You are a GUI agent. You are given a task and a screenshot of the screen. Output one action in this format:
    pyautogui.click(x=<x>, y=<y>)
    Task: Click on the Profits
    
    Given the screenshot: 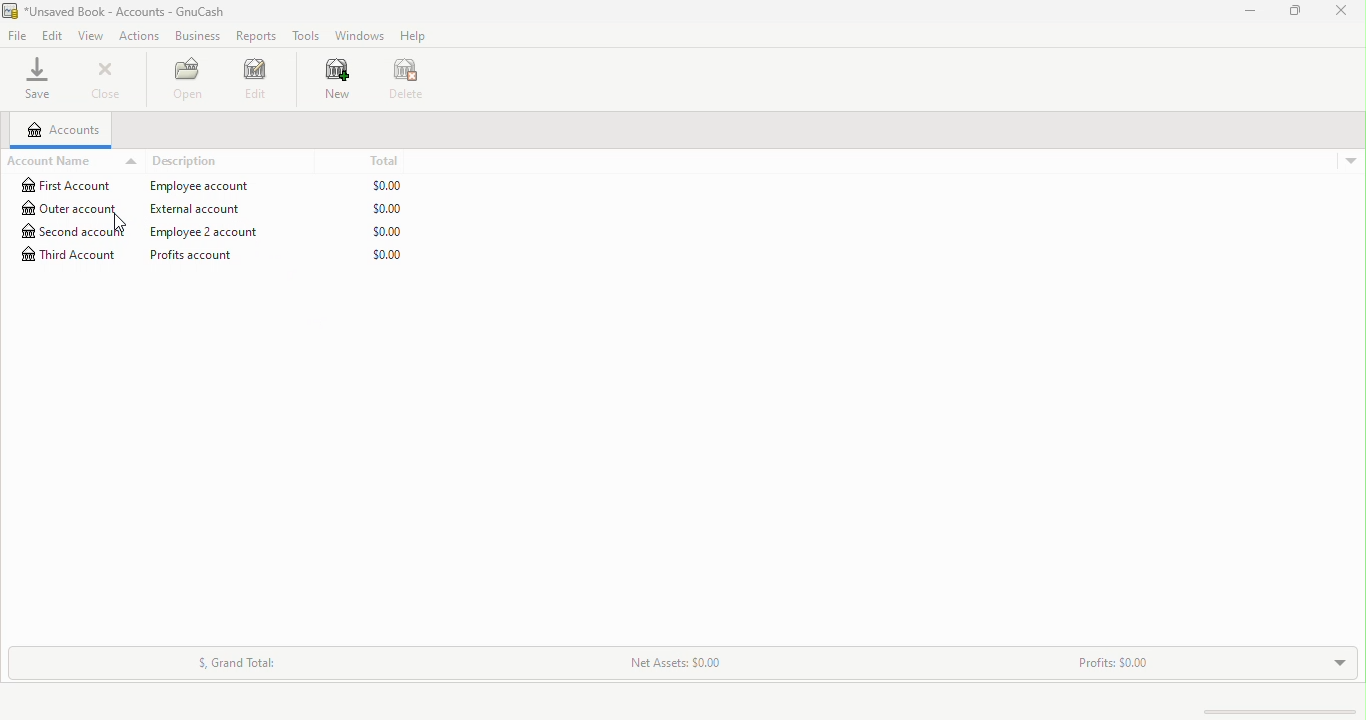 What is the action you would take?
    pyautogui.click(x=1107, y=668)
    